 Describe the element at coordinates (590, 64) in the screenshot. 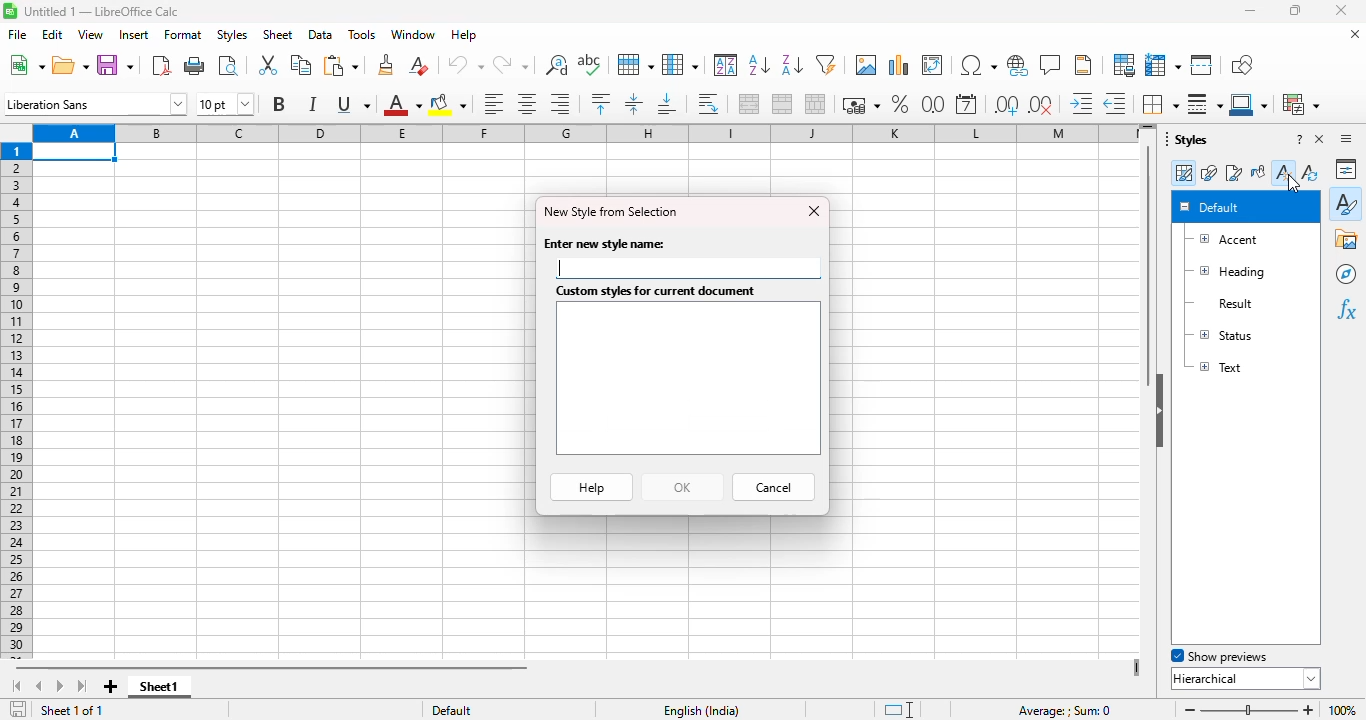

I see `spelling` at that location.